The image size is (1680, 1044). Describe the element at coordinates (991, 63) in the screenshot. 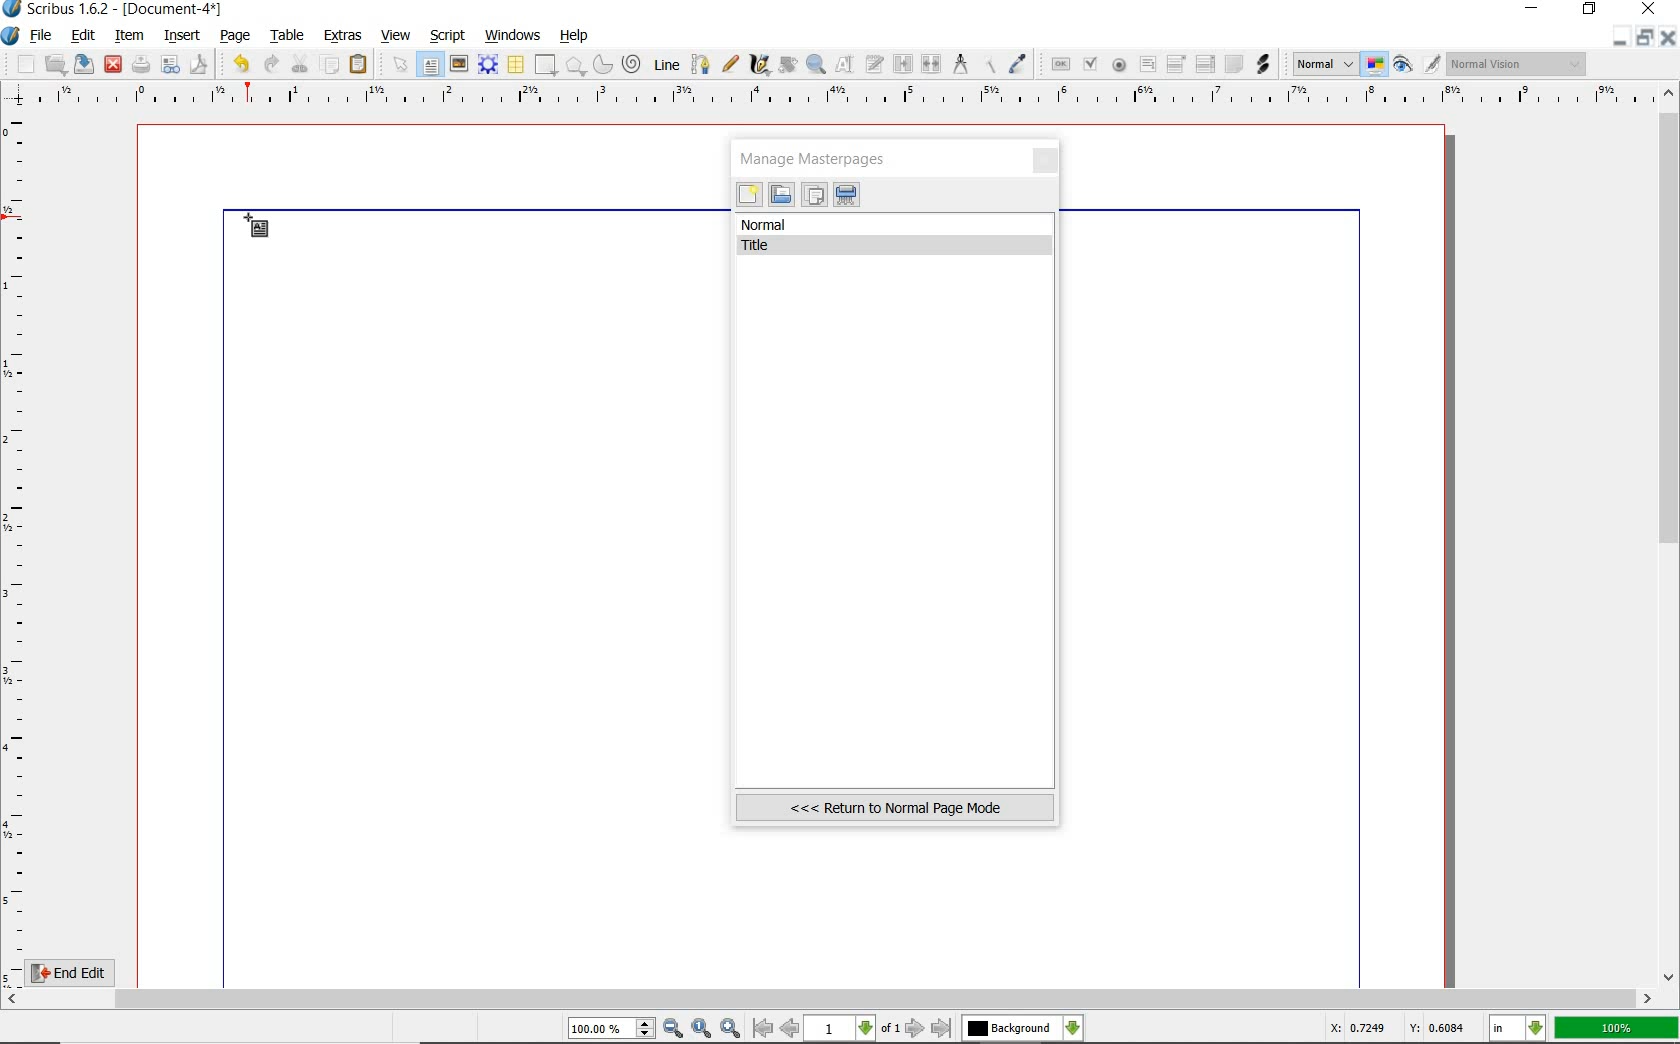

I see `copy item properties` at that location.